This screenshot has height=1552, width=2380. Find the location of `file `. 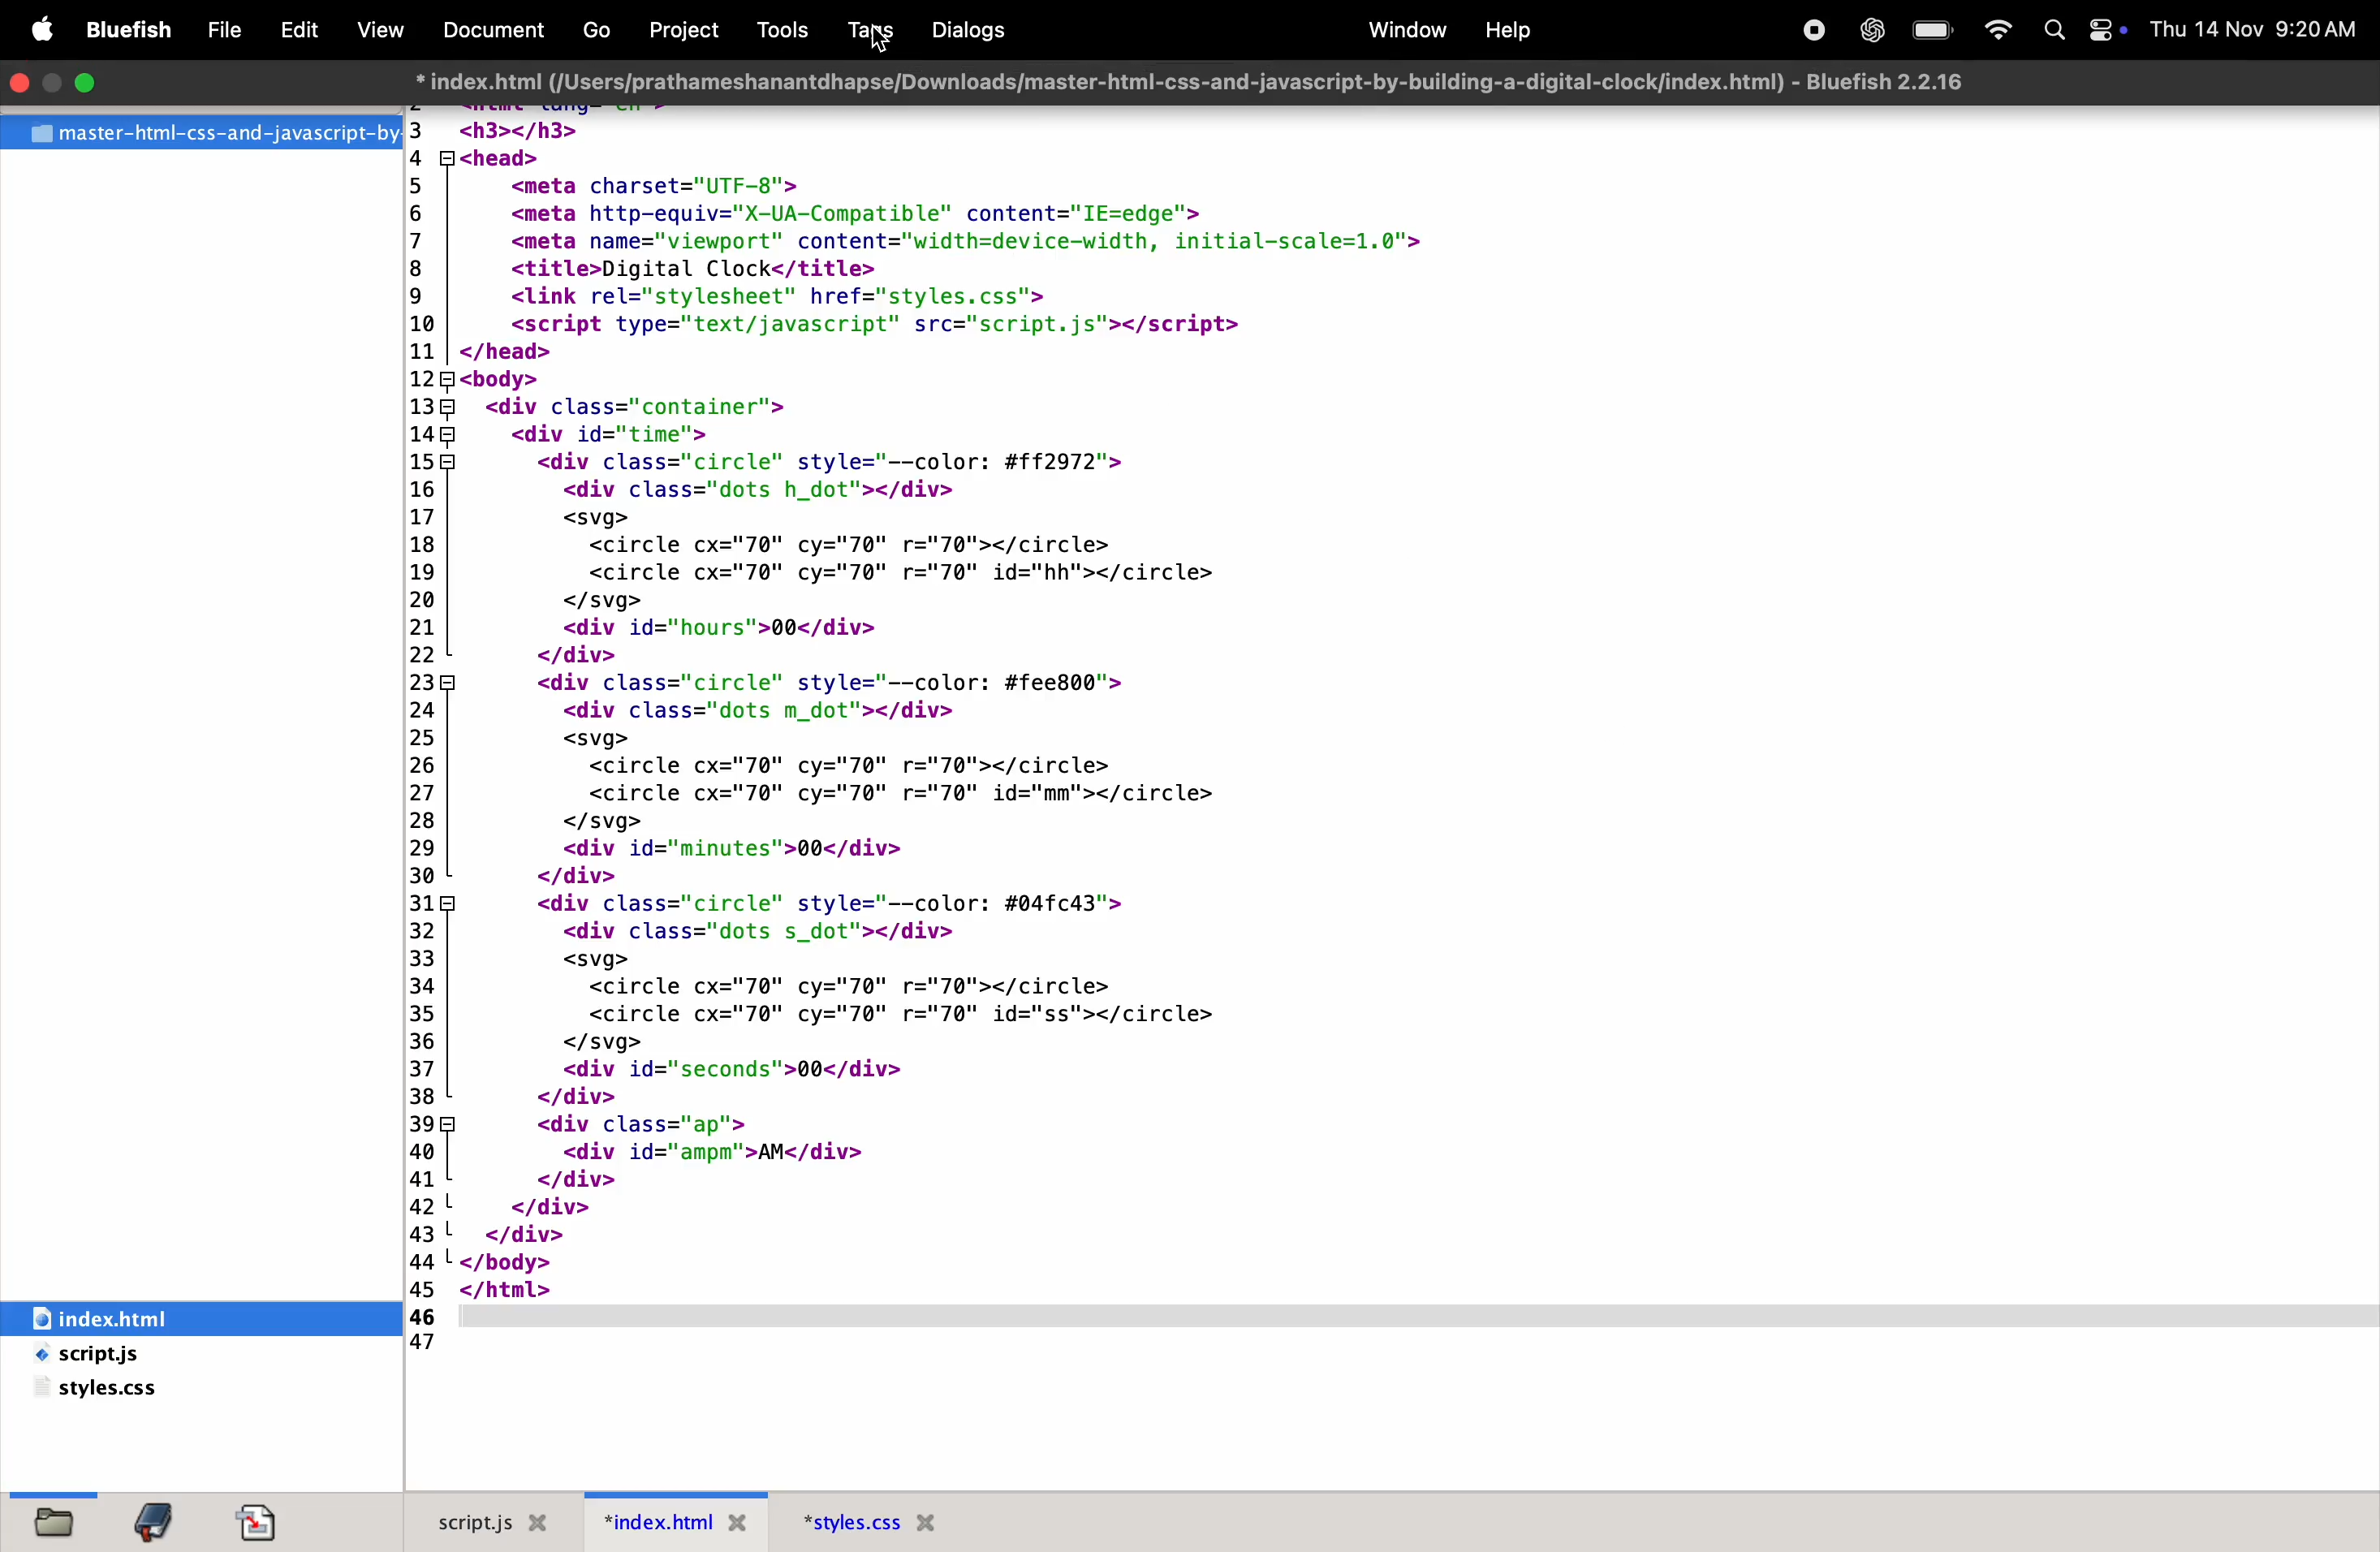

file  is located at coordinates (61, 1520).